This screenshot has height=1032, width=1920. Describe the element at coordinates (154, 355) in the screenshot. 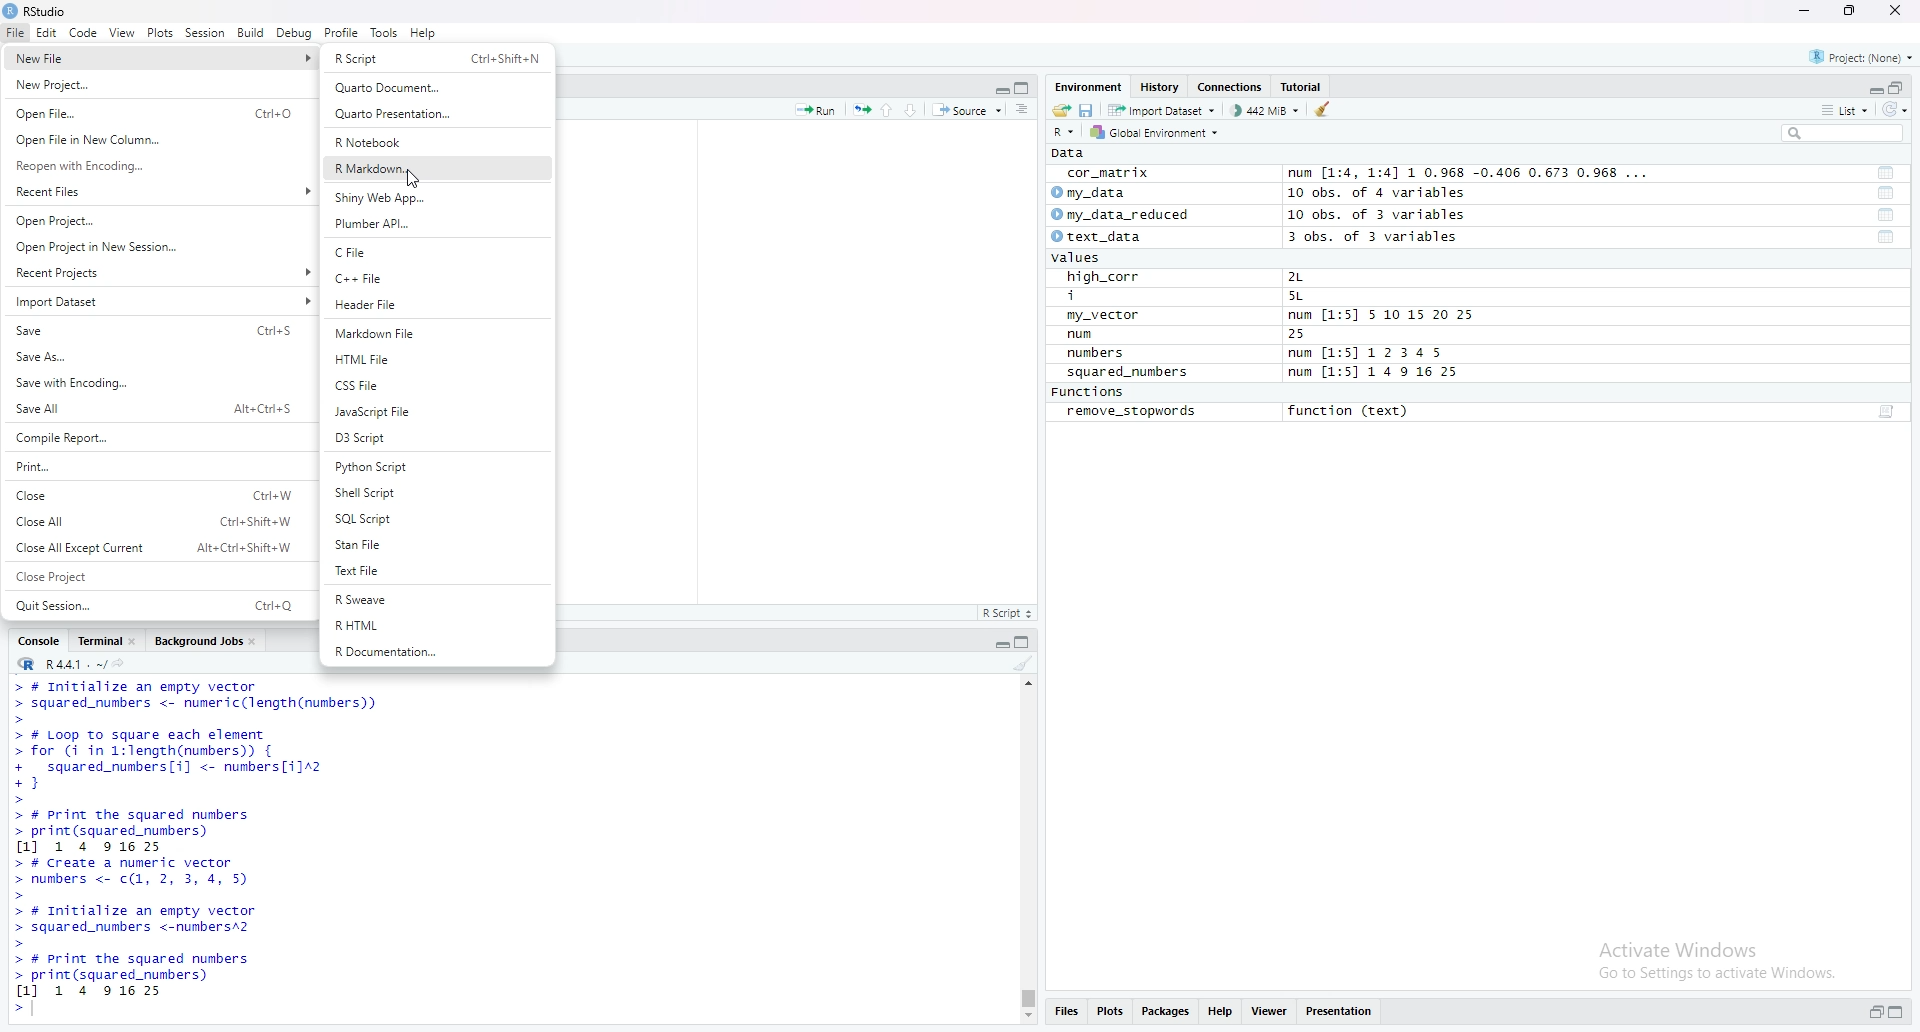

I see `Save As...` at that location.